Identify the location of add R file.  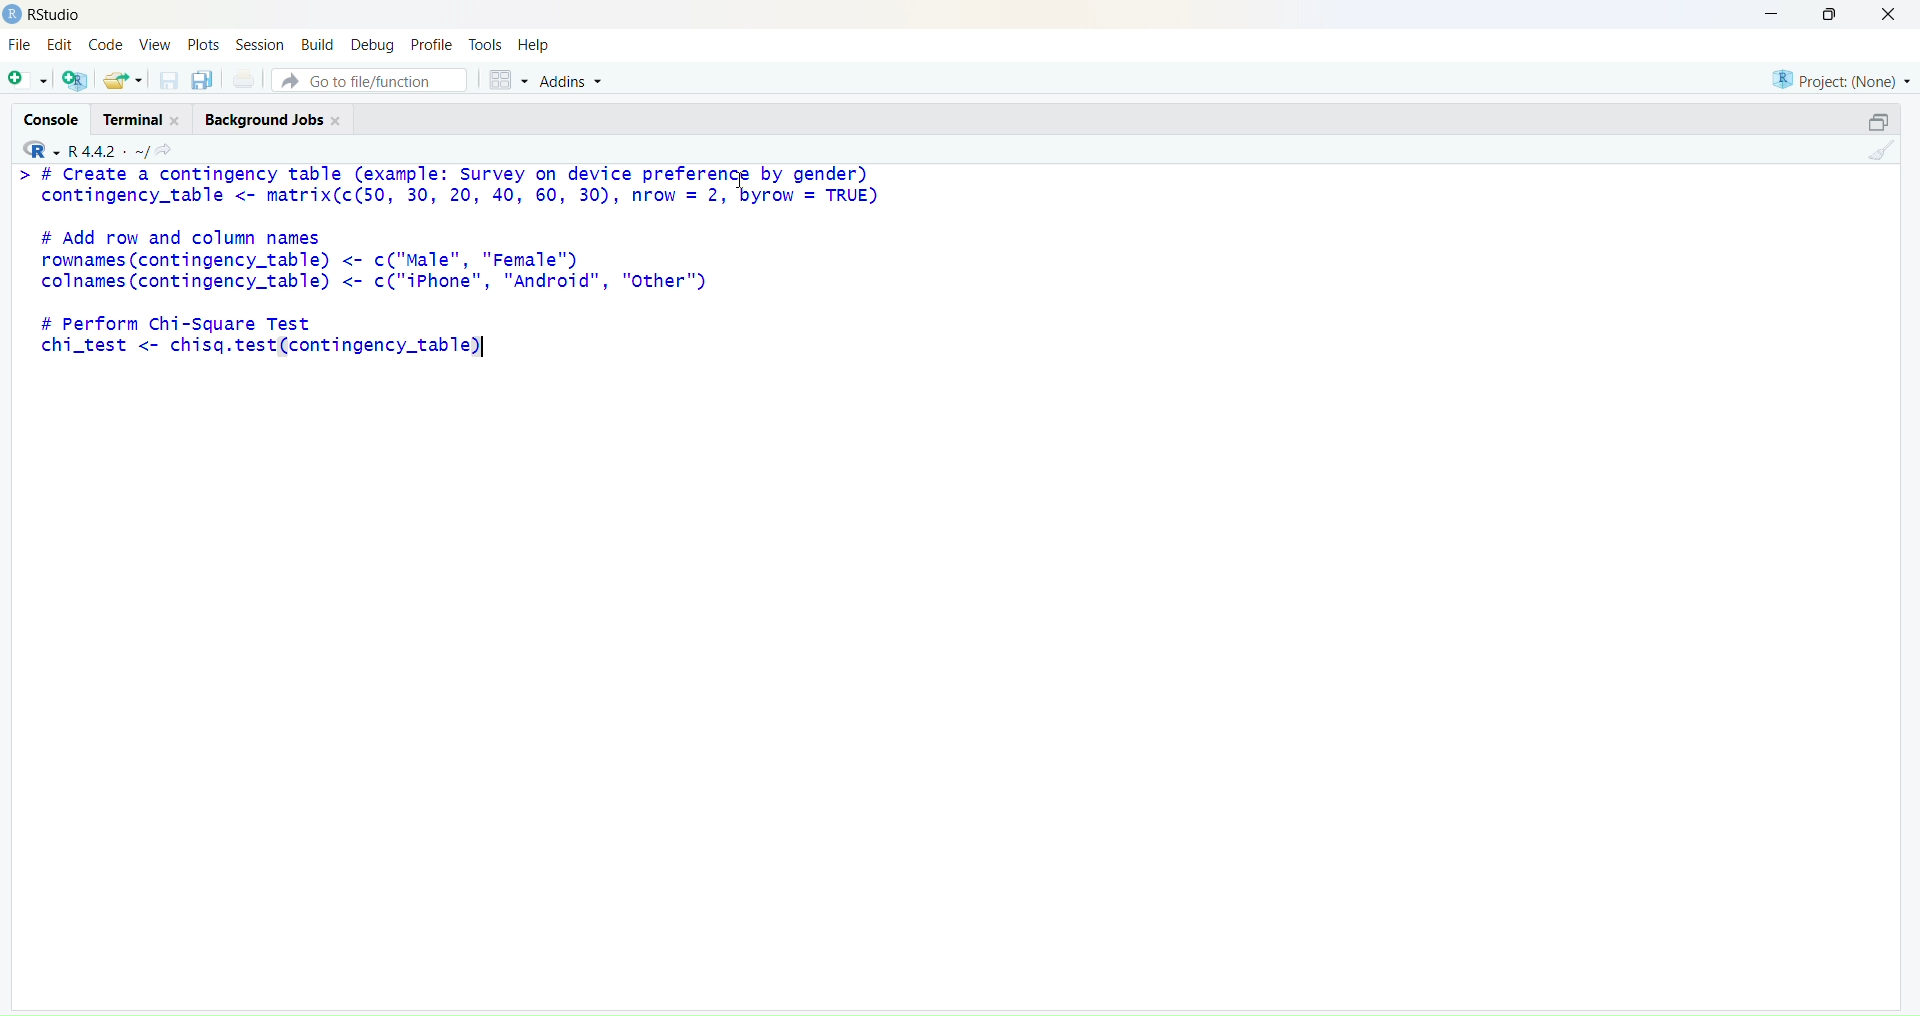
(76, 80).